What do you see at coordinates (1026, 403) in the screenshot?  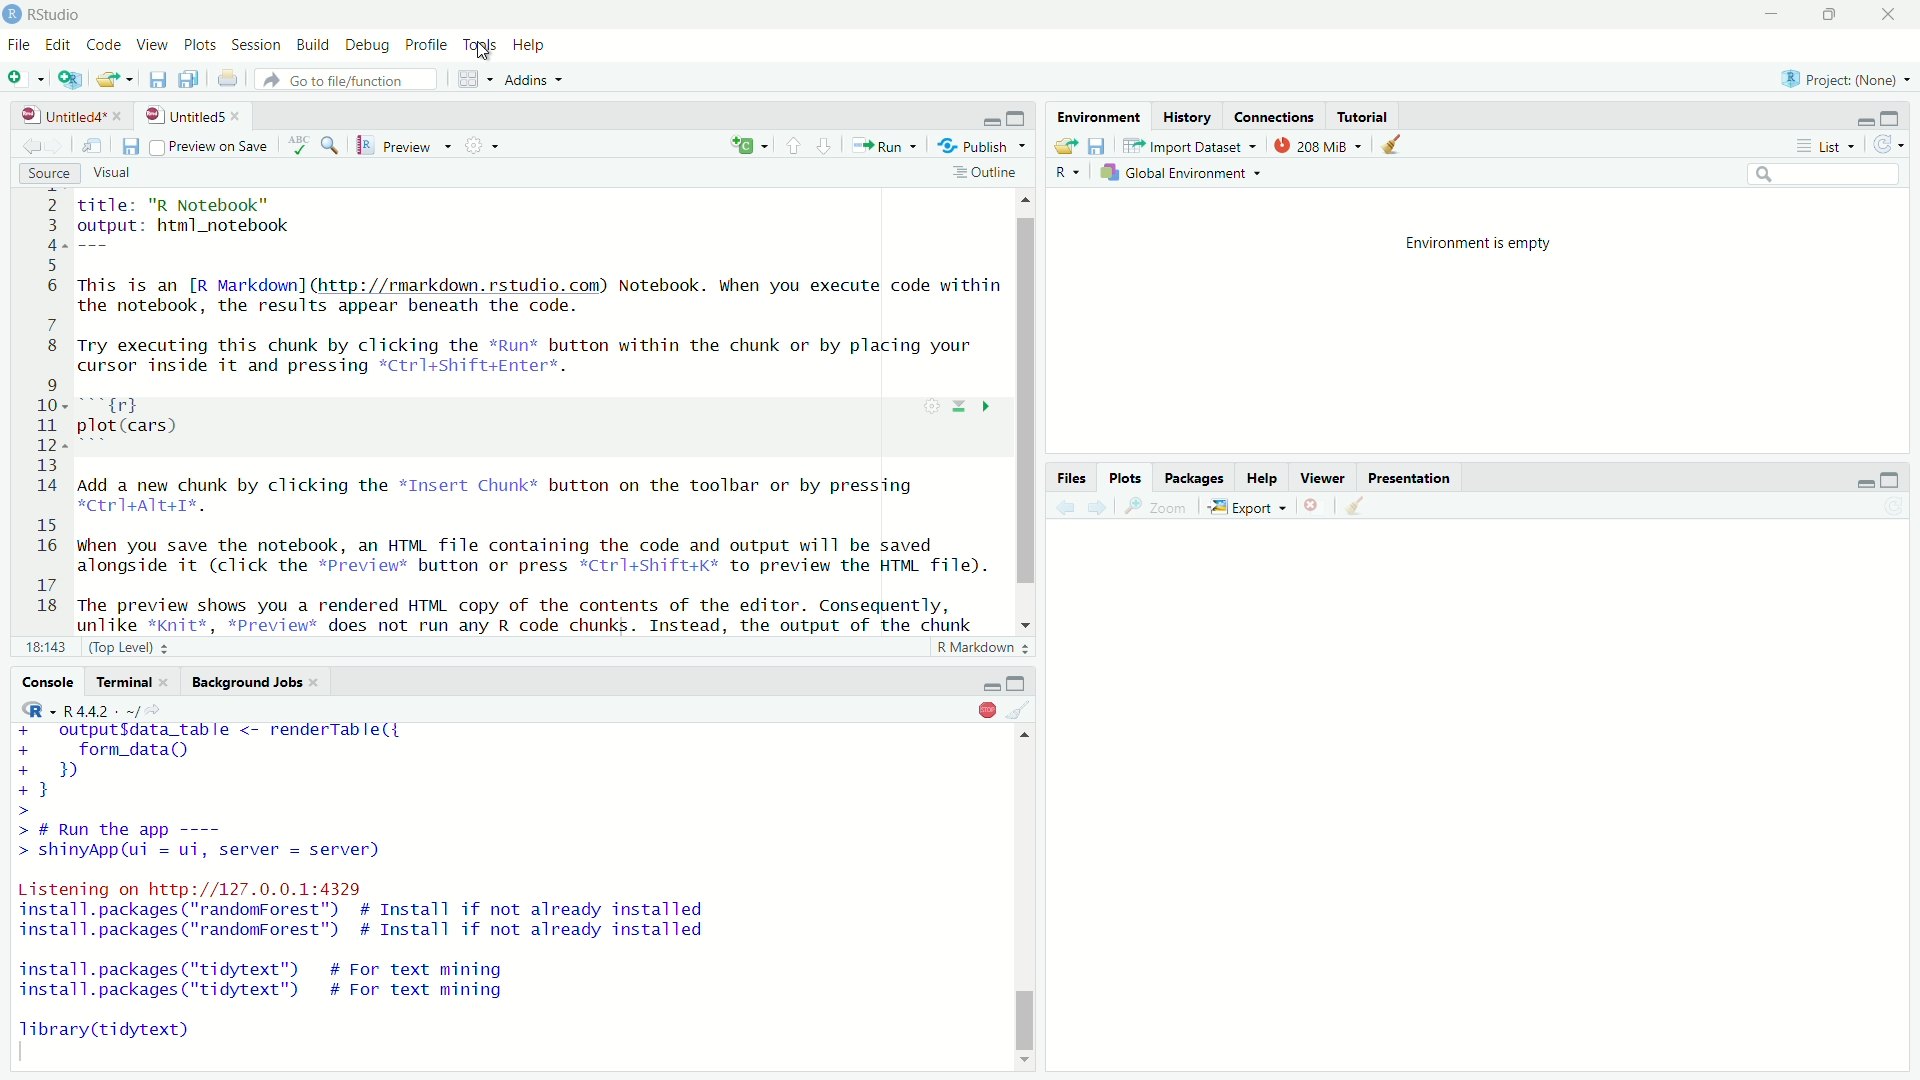 I see `vertical scrollbar` at bounding box center [1026, 403].